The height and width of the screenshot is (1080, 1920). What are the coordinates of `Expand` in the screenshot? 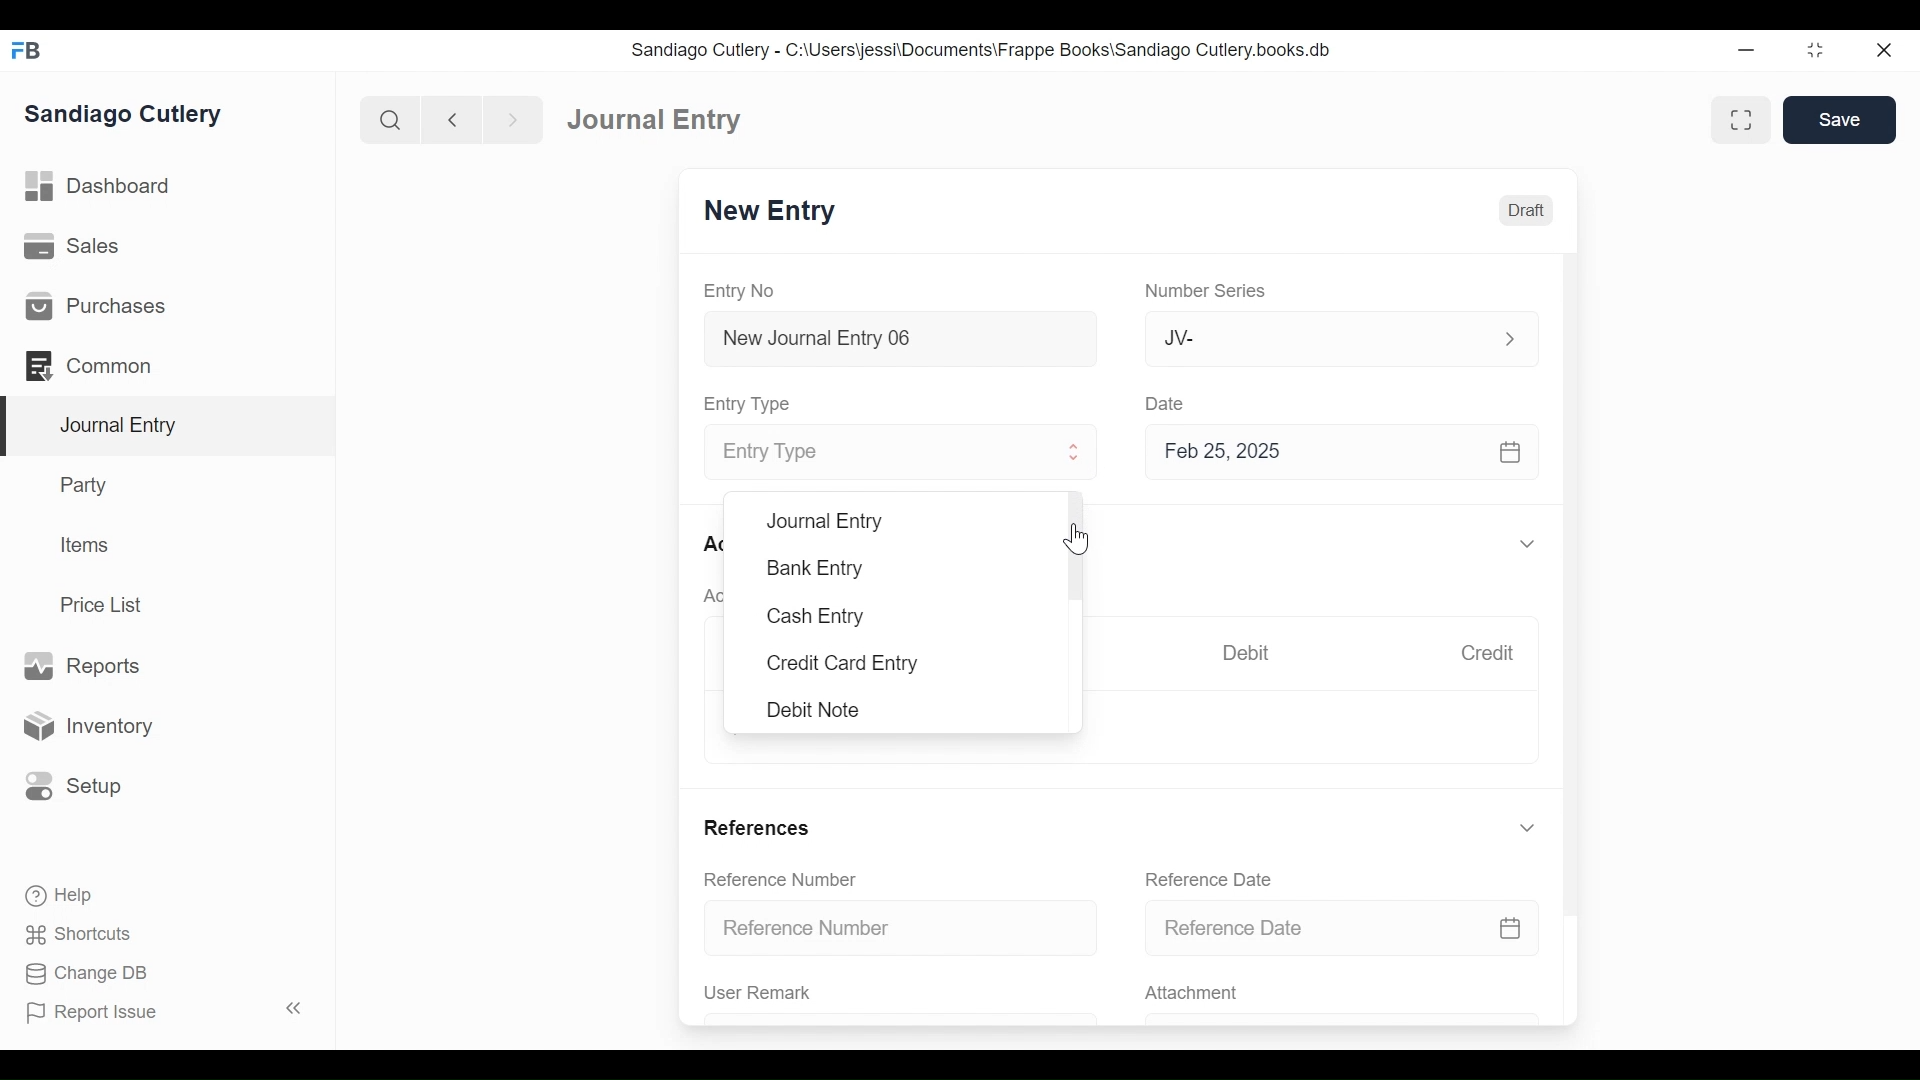 It's located at (1527, 828).